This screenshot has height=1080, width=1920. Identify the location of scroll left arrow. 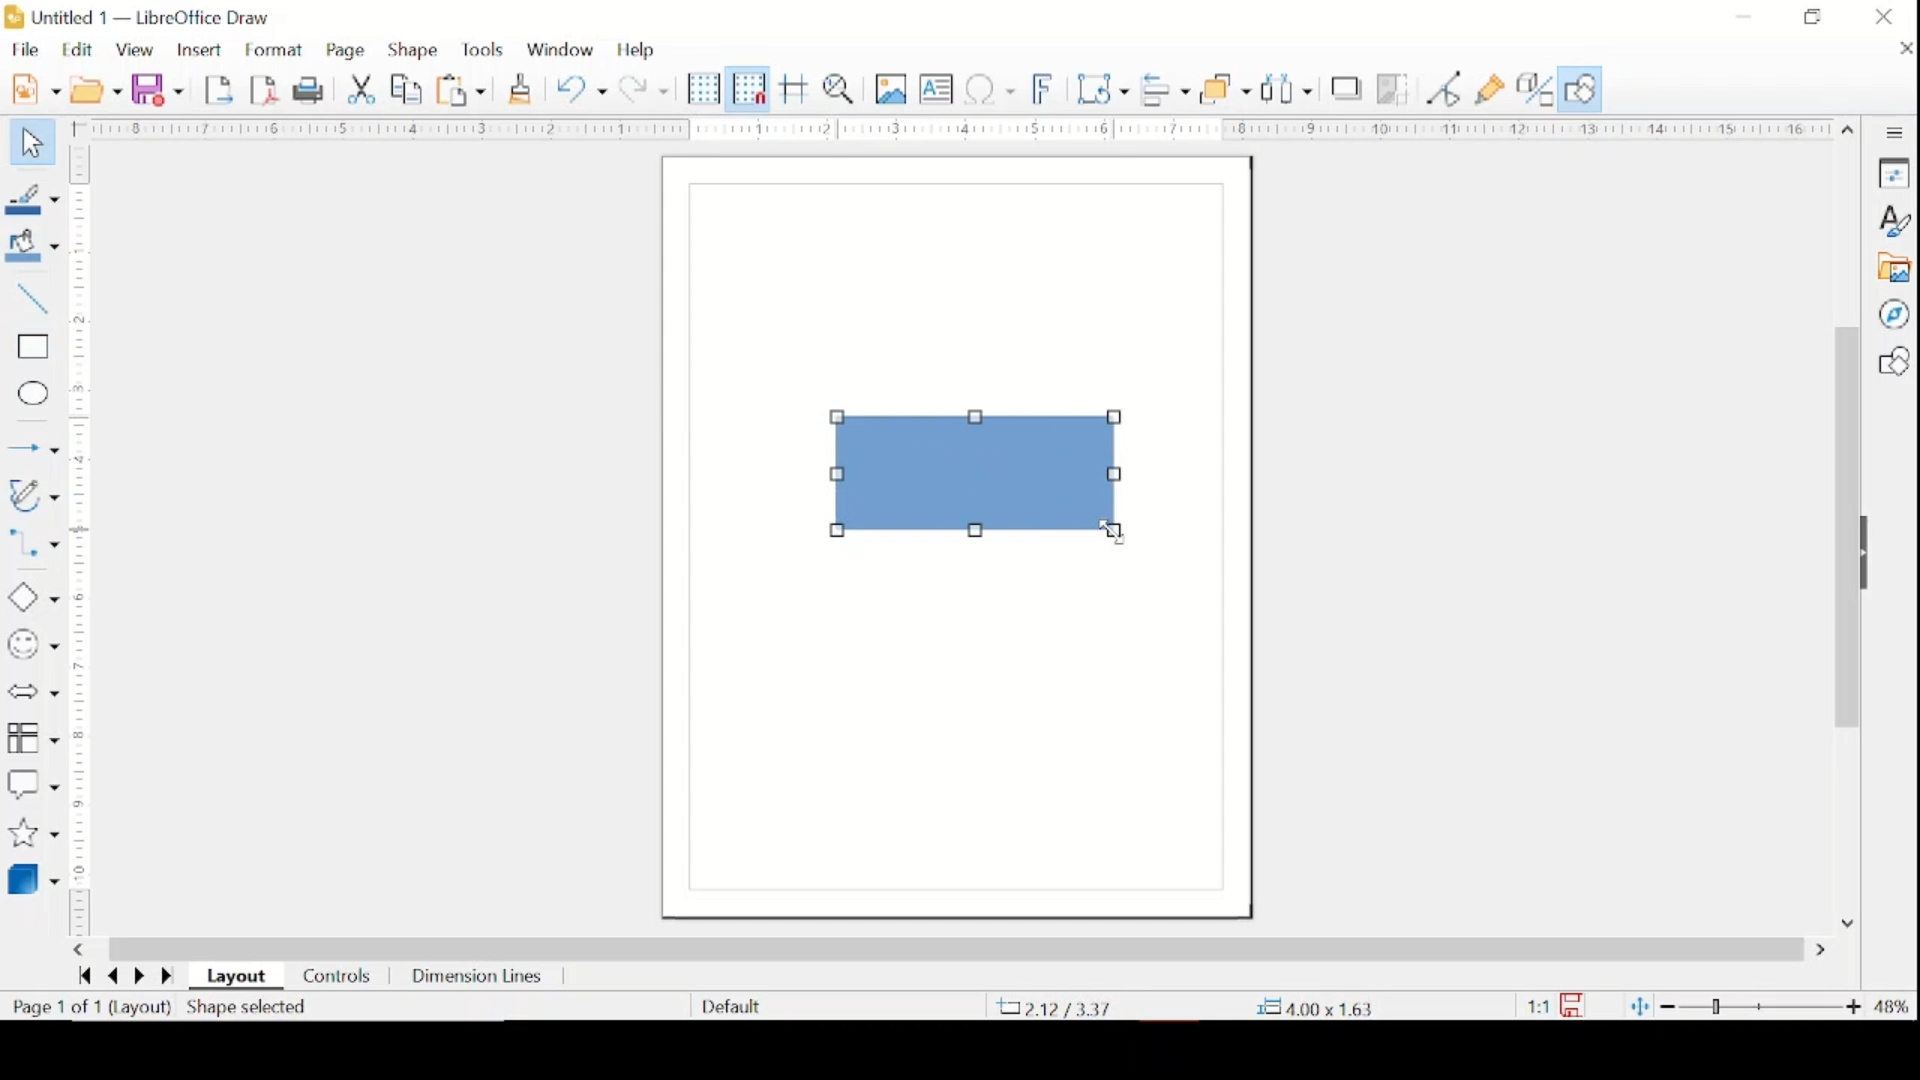
(78, 950).